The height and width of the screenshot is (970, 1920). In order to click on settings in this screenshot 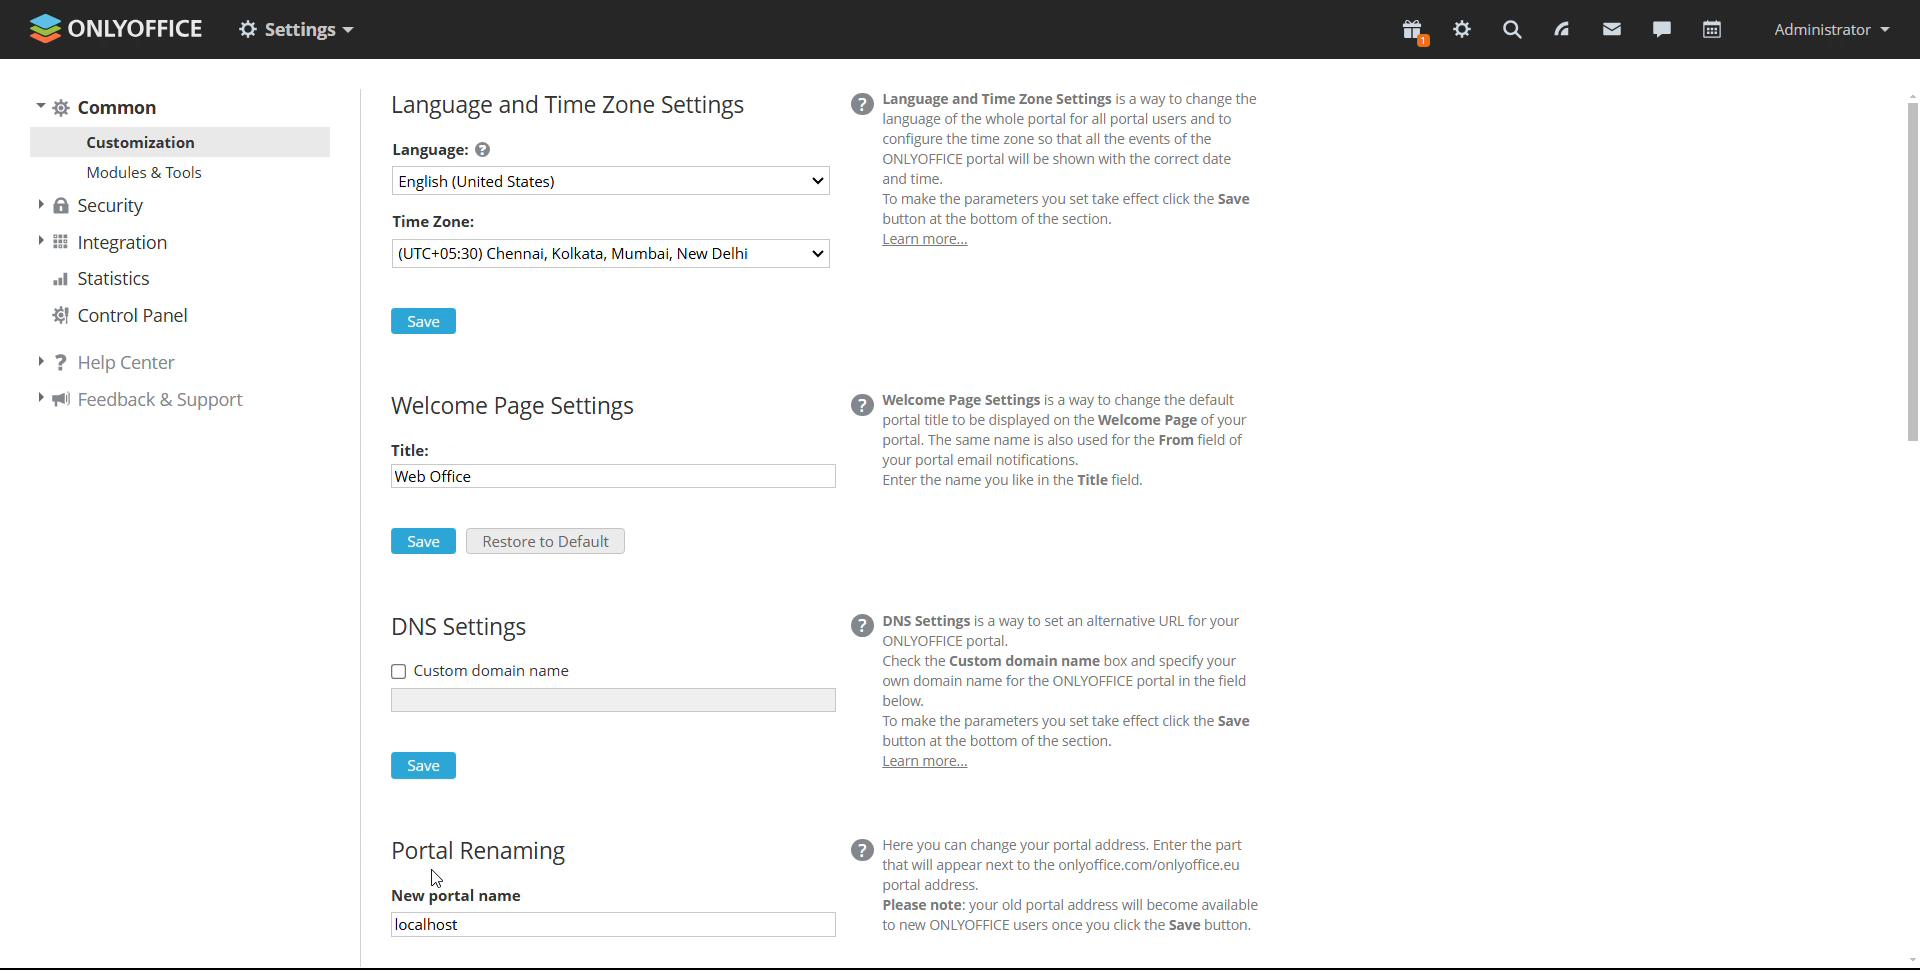, I will do `click(1461, 30)`.